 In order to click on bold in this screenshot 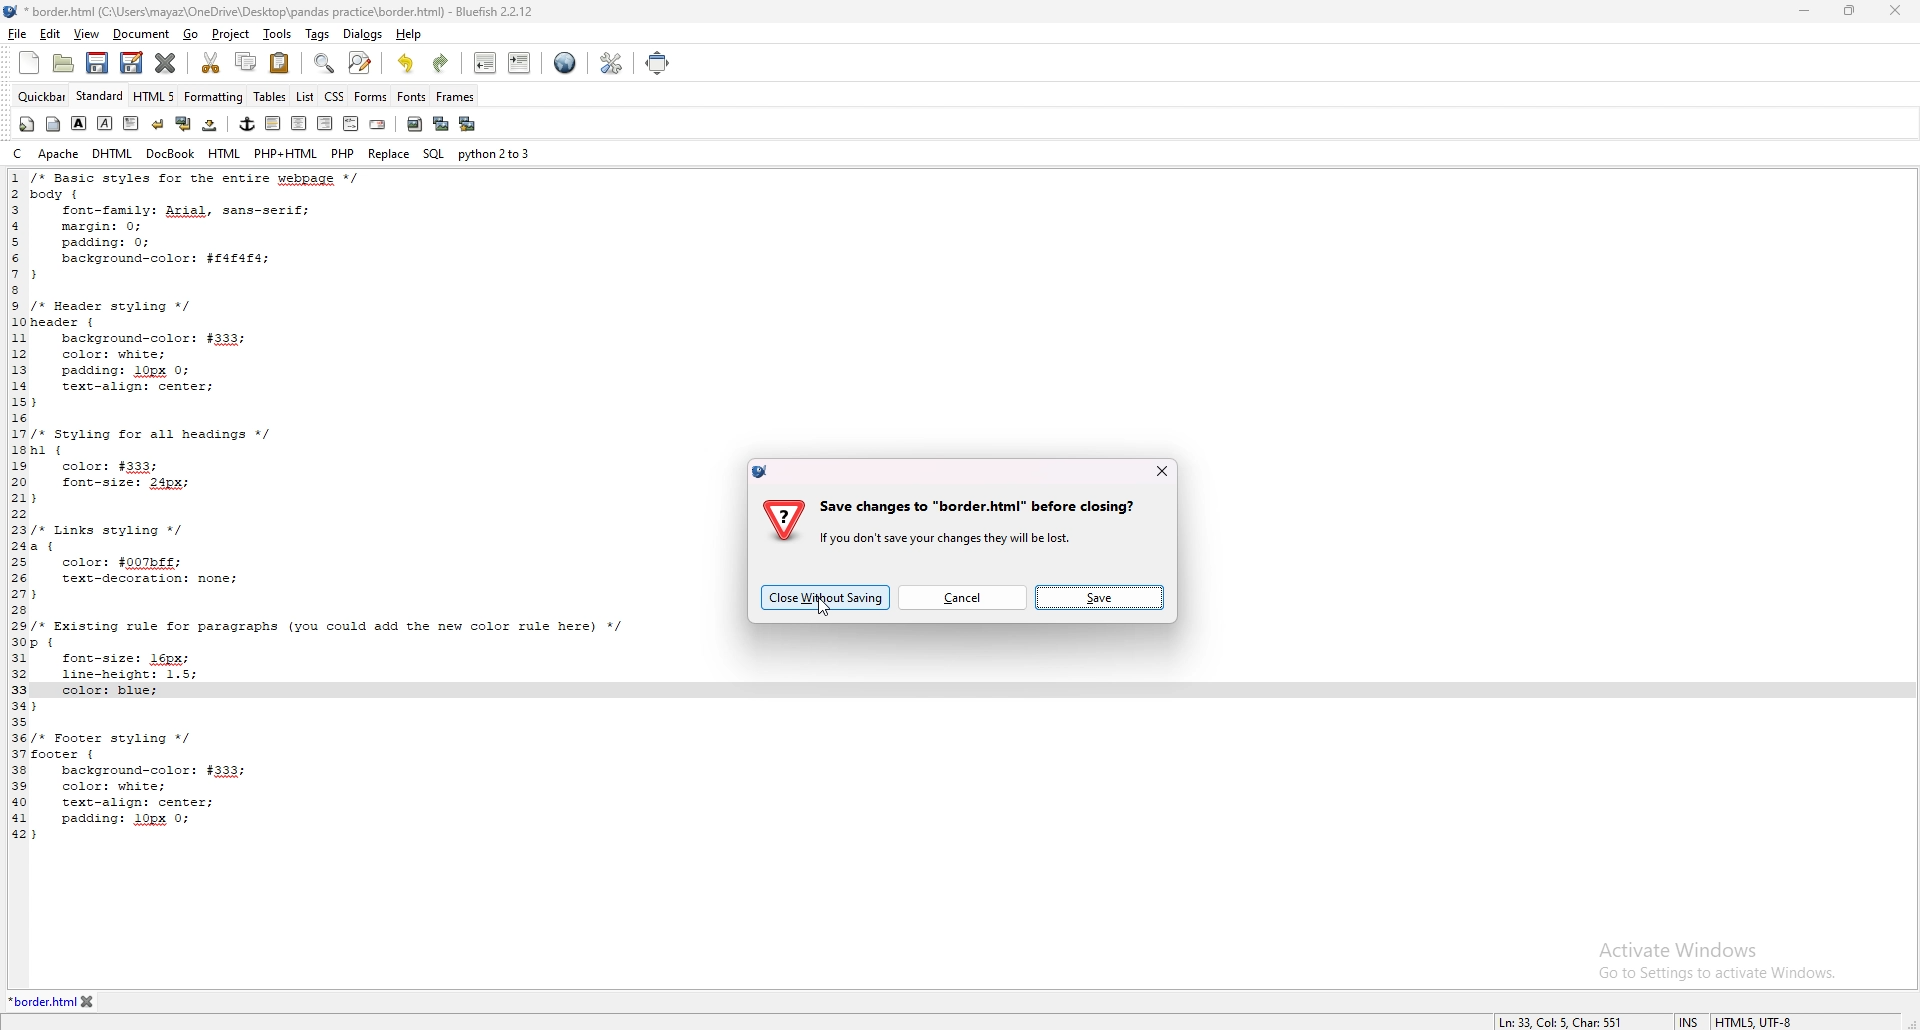, I will do `click(78, 123)`.